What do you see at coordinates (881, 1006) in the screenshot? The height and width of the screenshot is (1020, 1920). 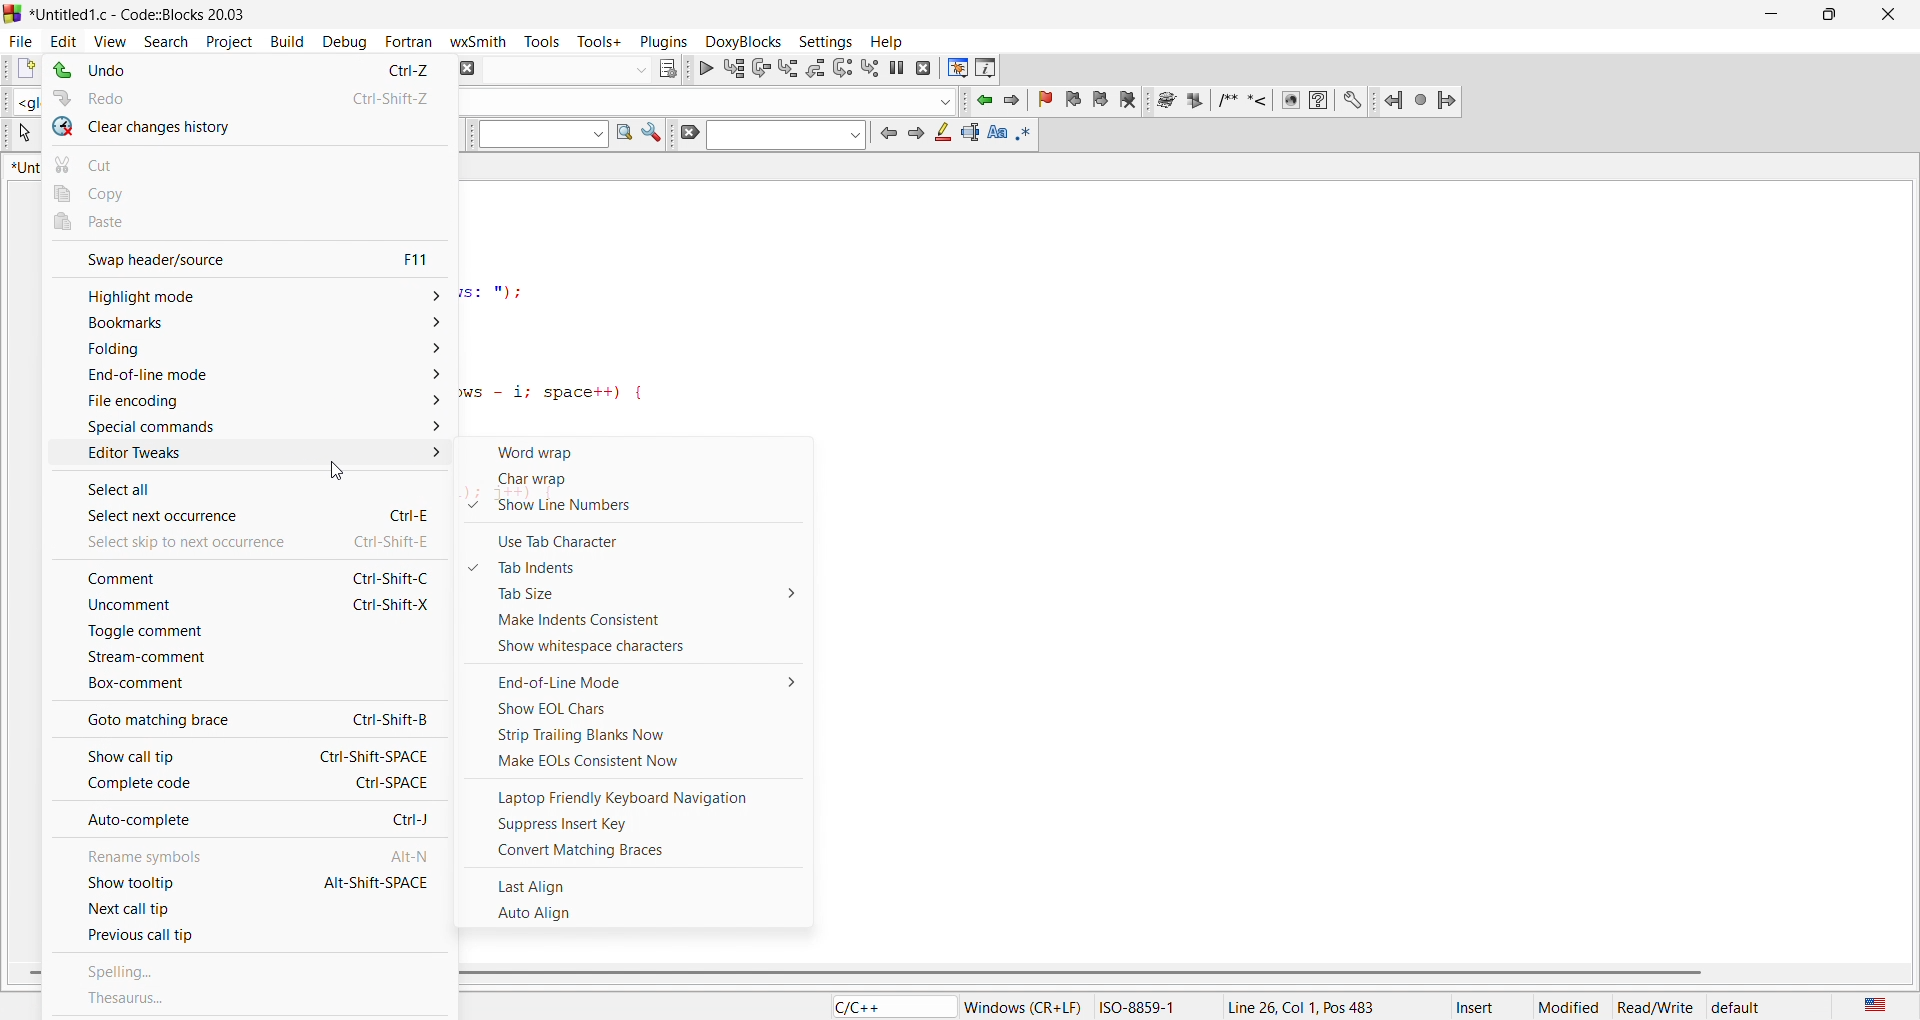 I see `file type` at bounding box center [881, 1006].